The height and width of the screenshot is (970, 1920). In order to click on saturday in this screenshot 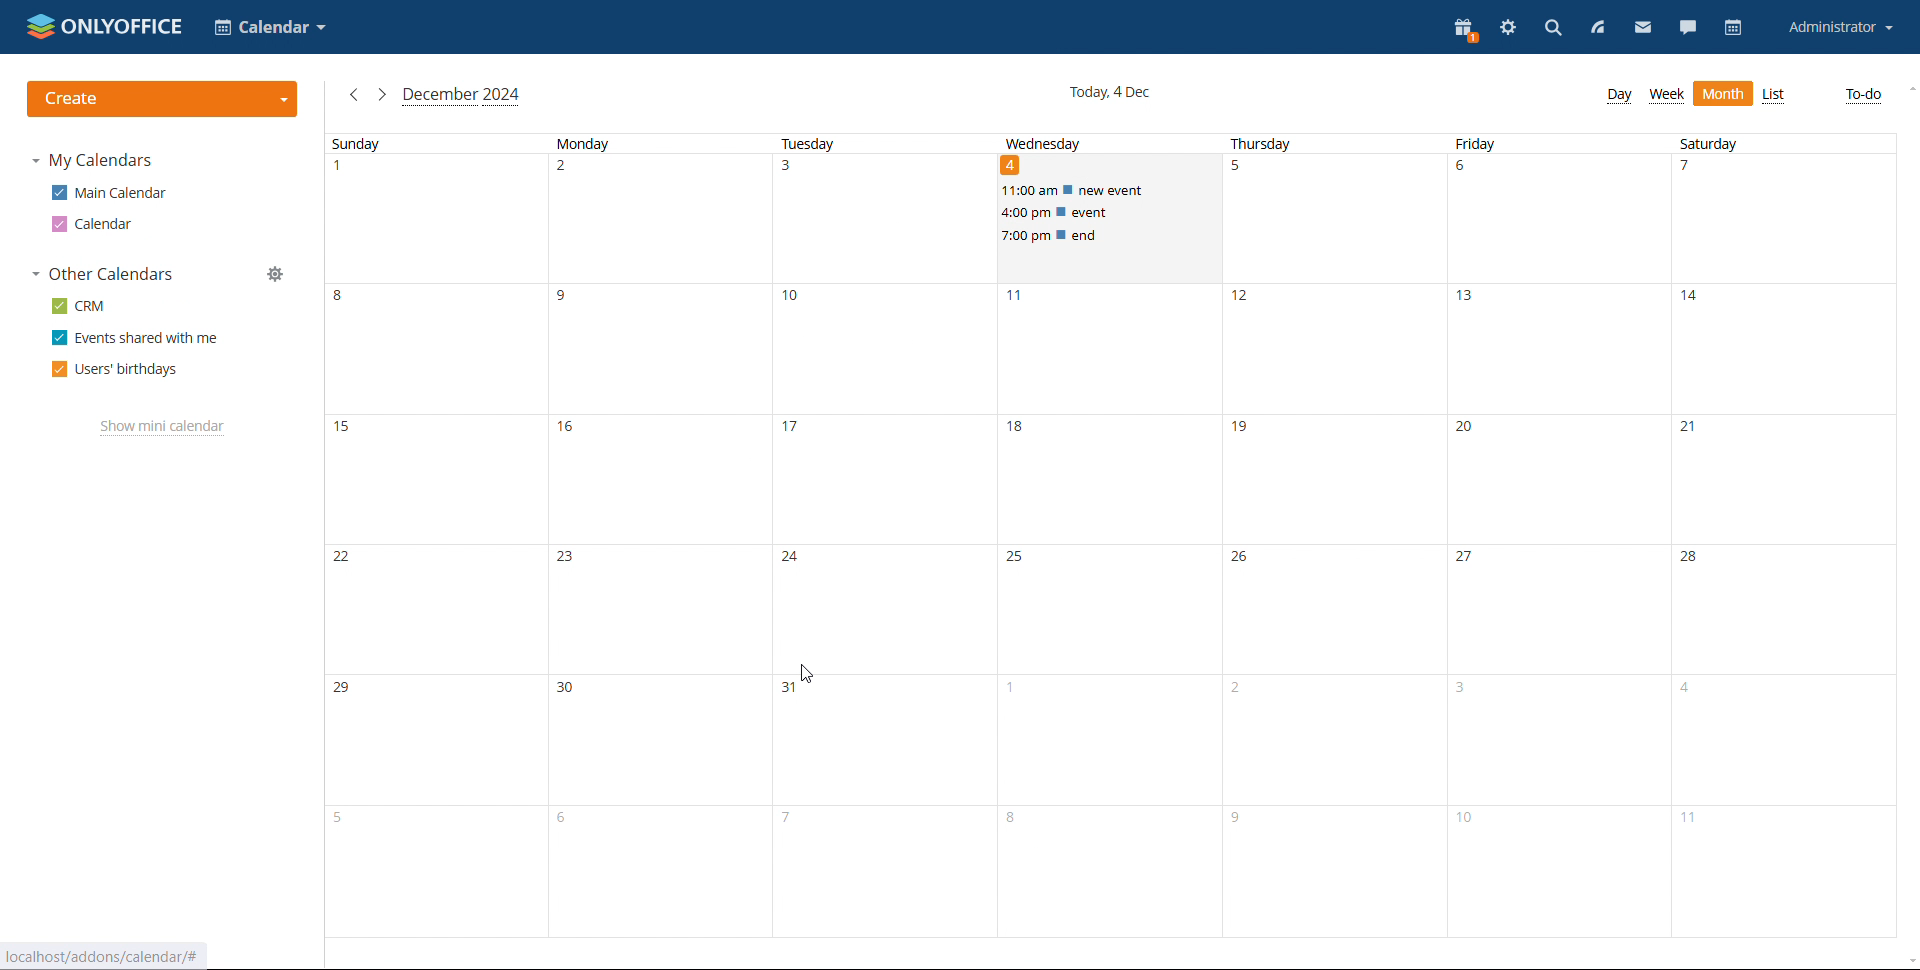, I will do `click(1786, 538)`.